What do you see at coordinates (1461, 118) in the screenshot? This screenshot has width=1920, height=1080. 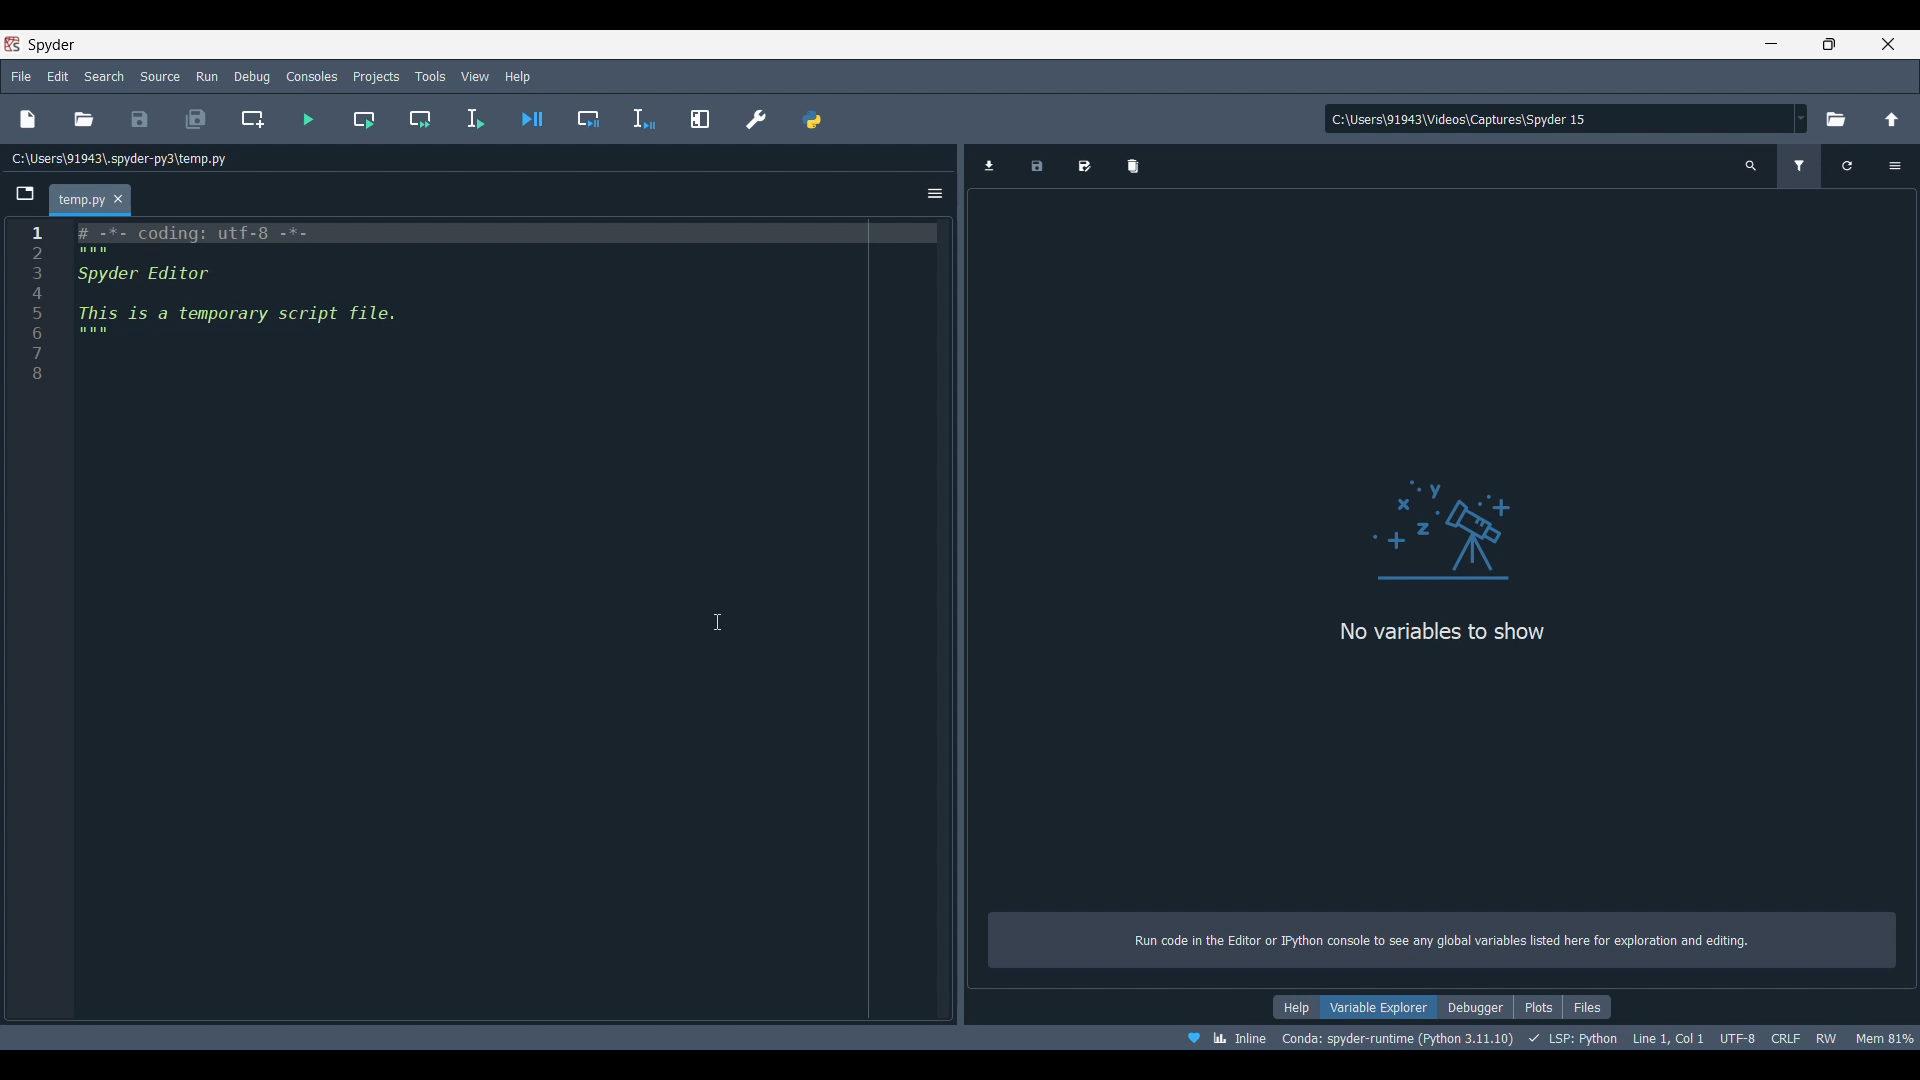 I see `Location of default directory changed` at bounding box center [1461, 118].